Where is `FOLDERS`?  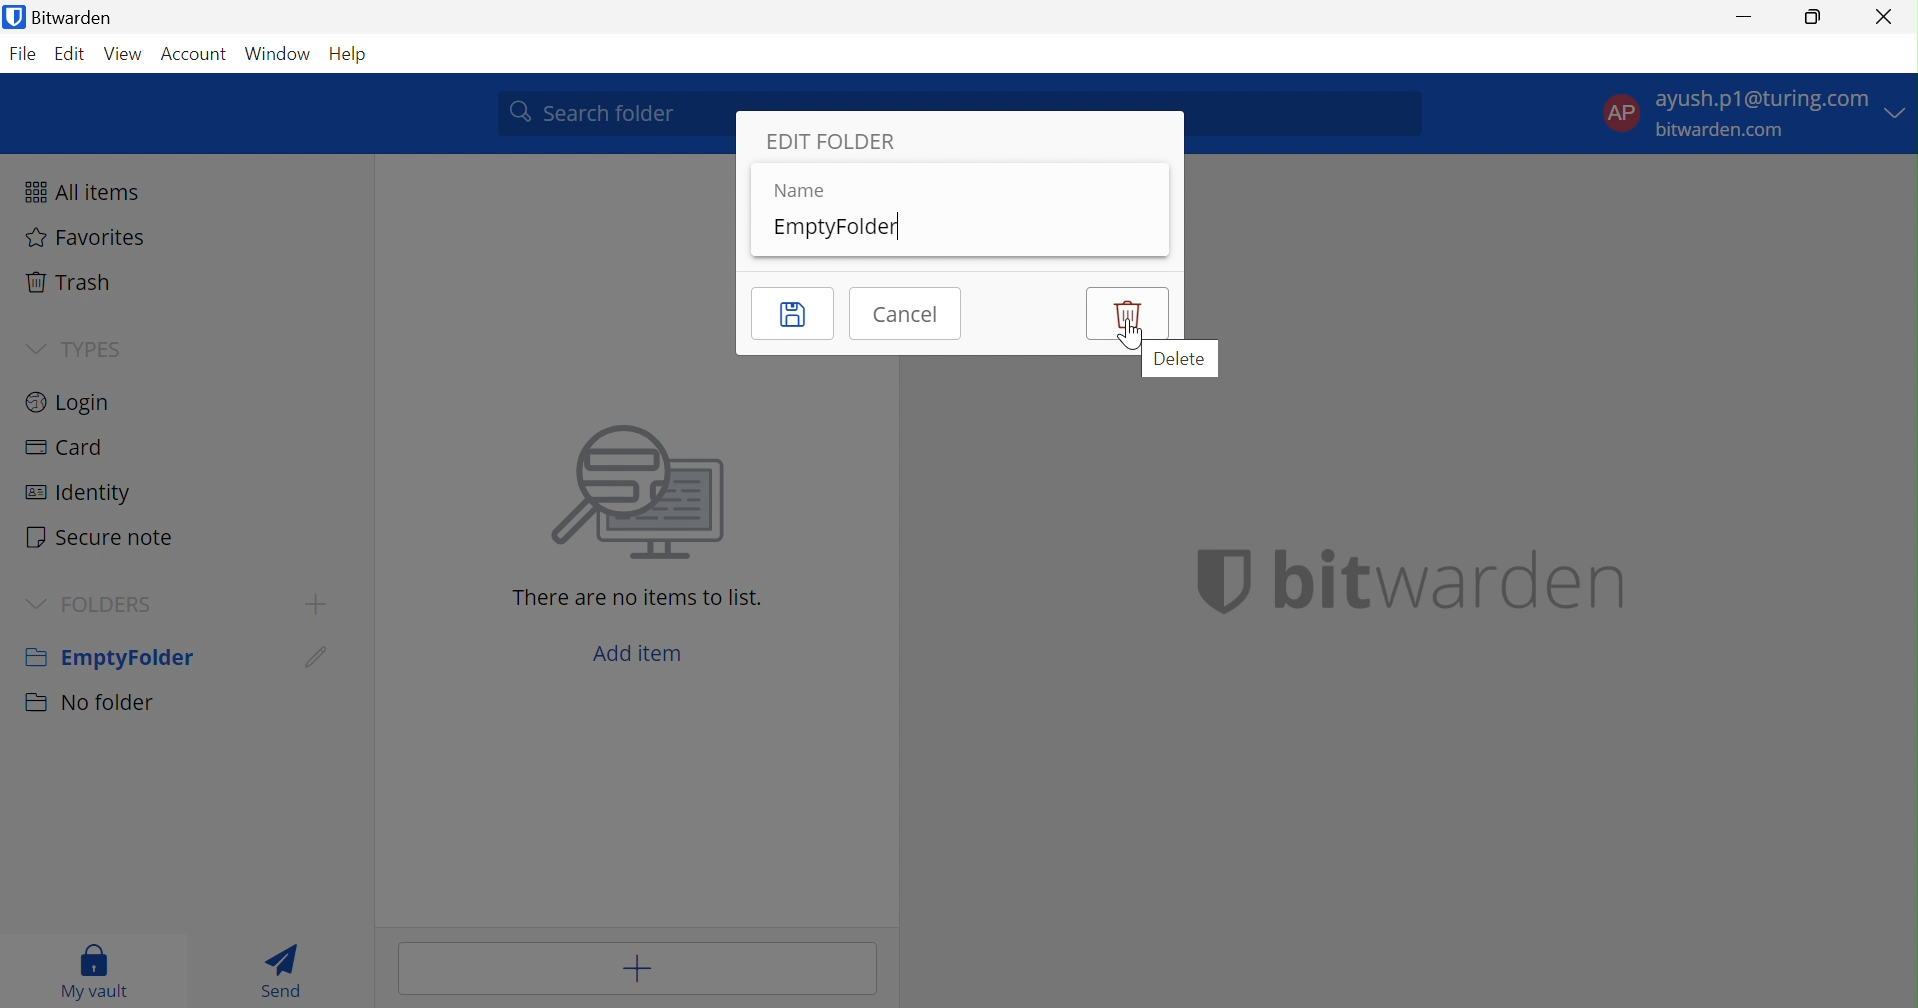
FOLDERS is located at coordinates (113, 605).